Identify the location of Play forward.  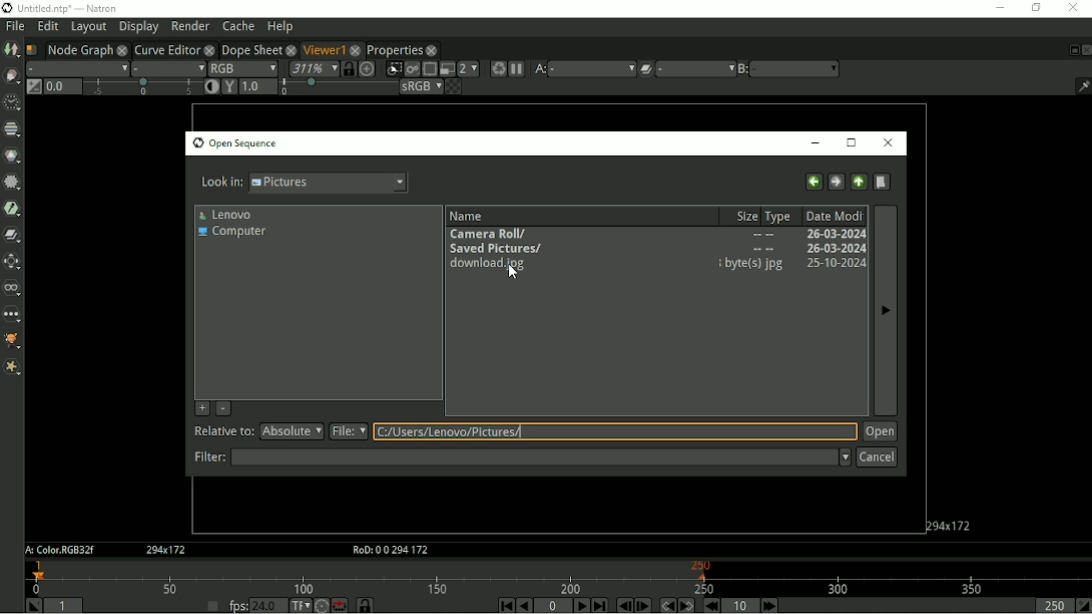
(580, 605).